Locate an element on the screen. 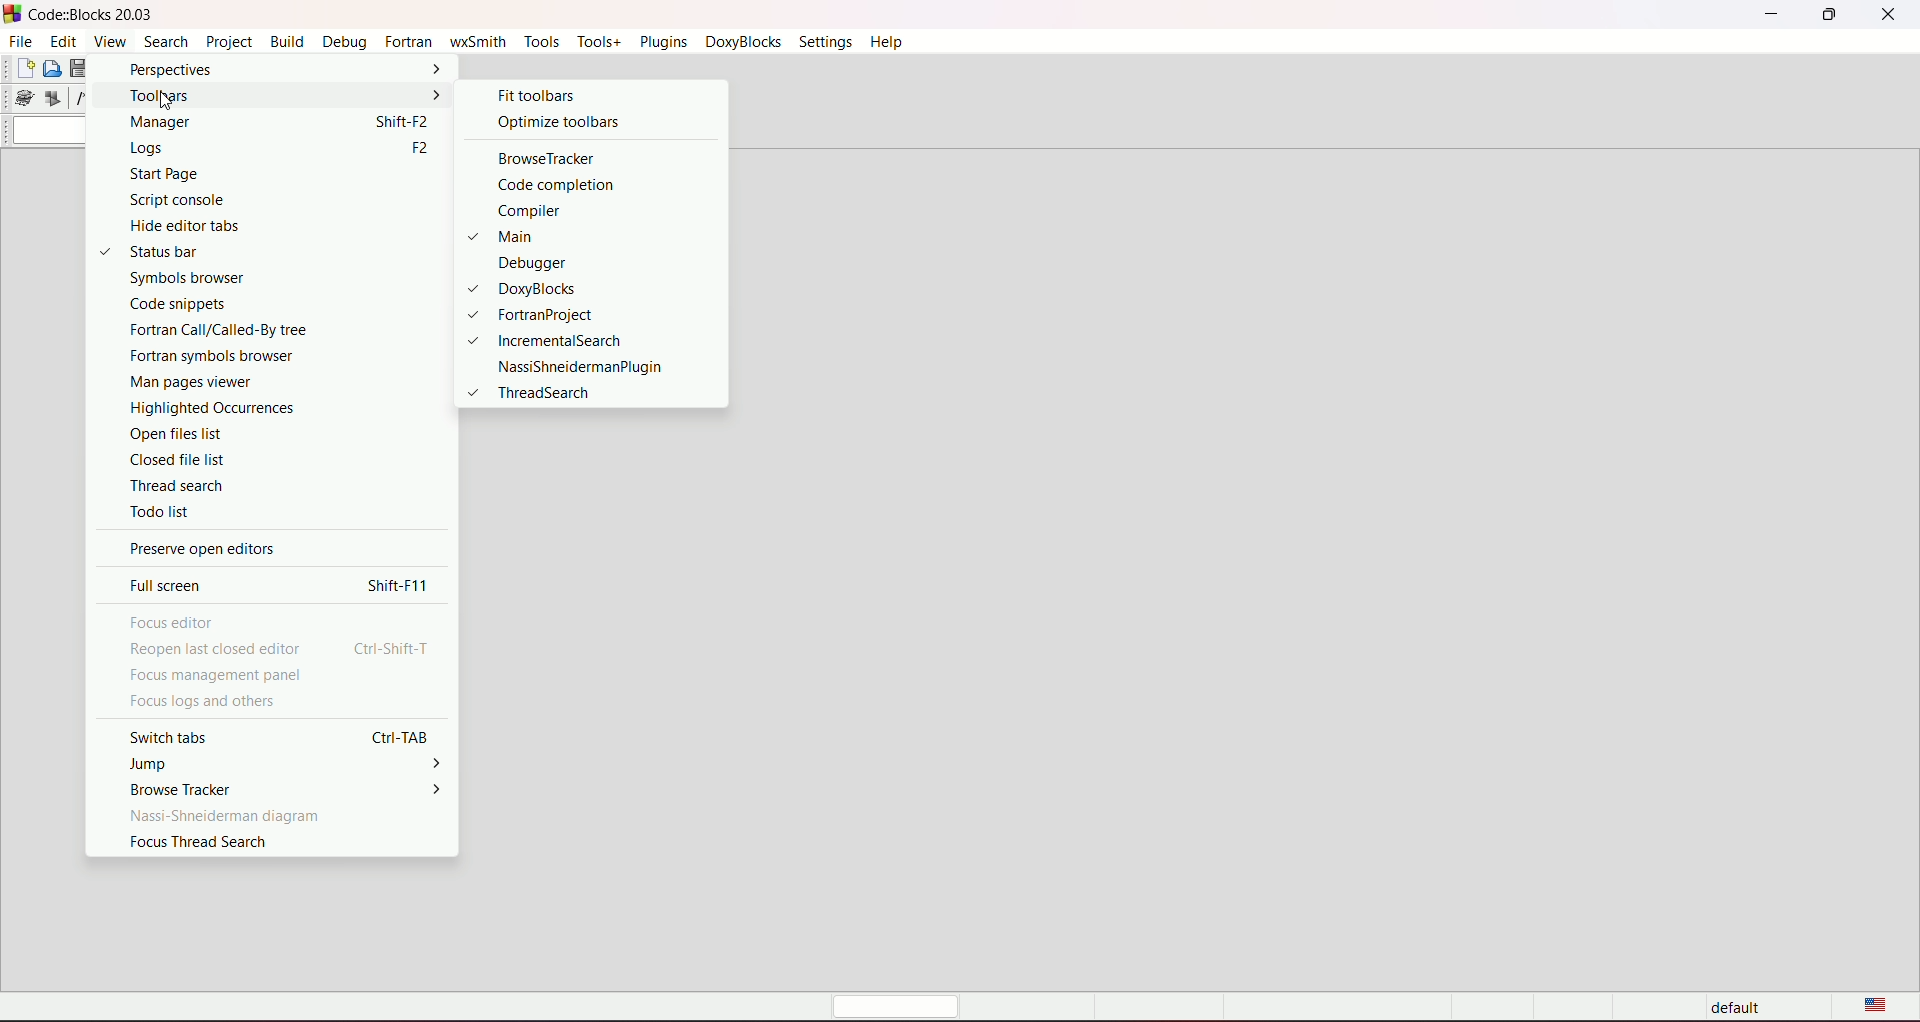  highlighted occurances is located at coordinates (254, 407).